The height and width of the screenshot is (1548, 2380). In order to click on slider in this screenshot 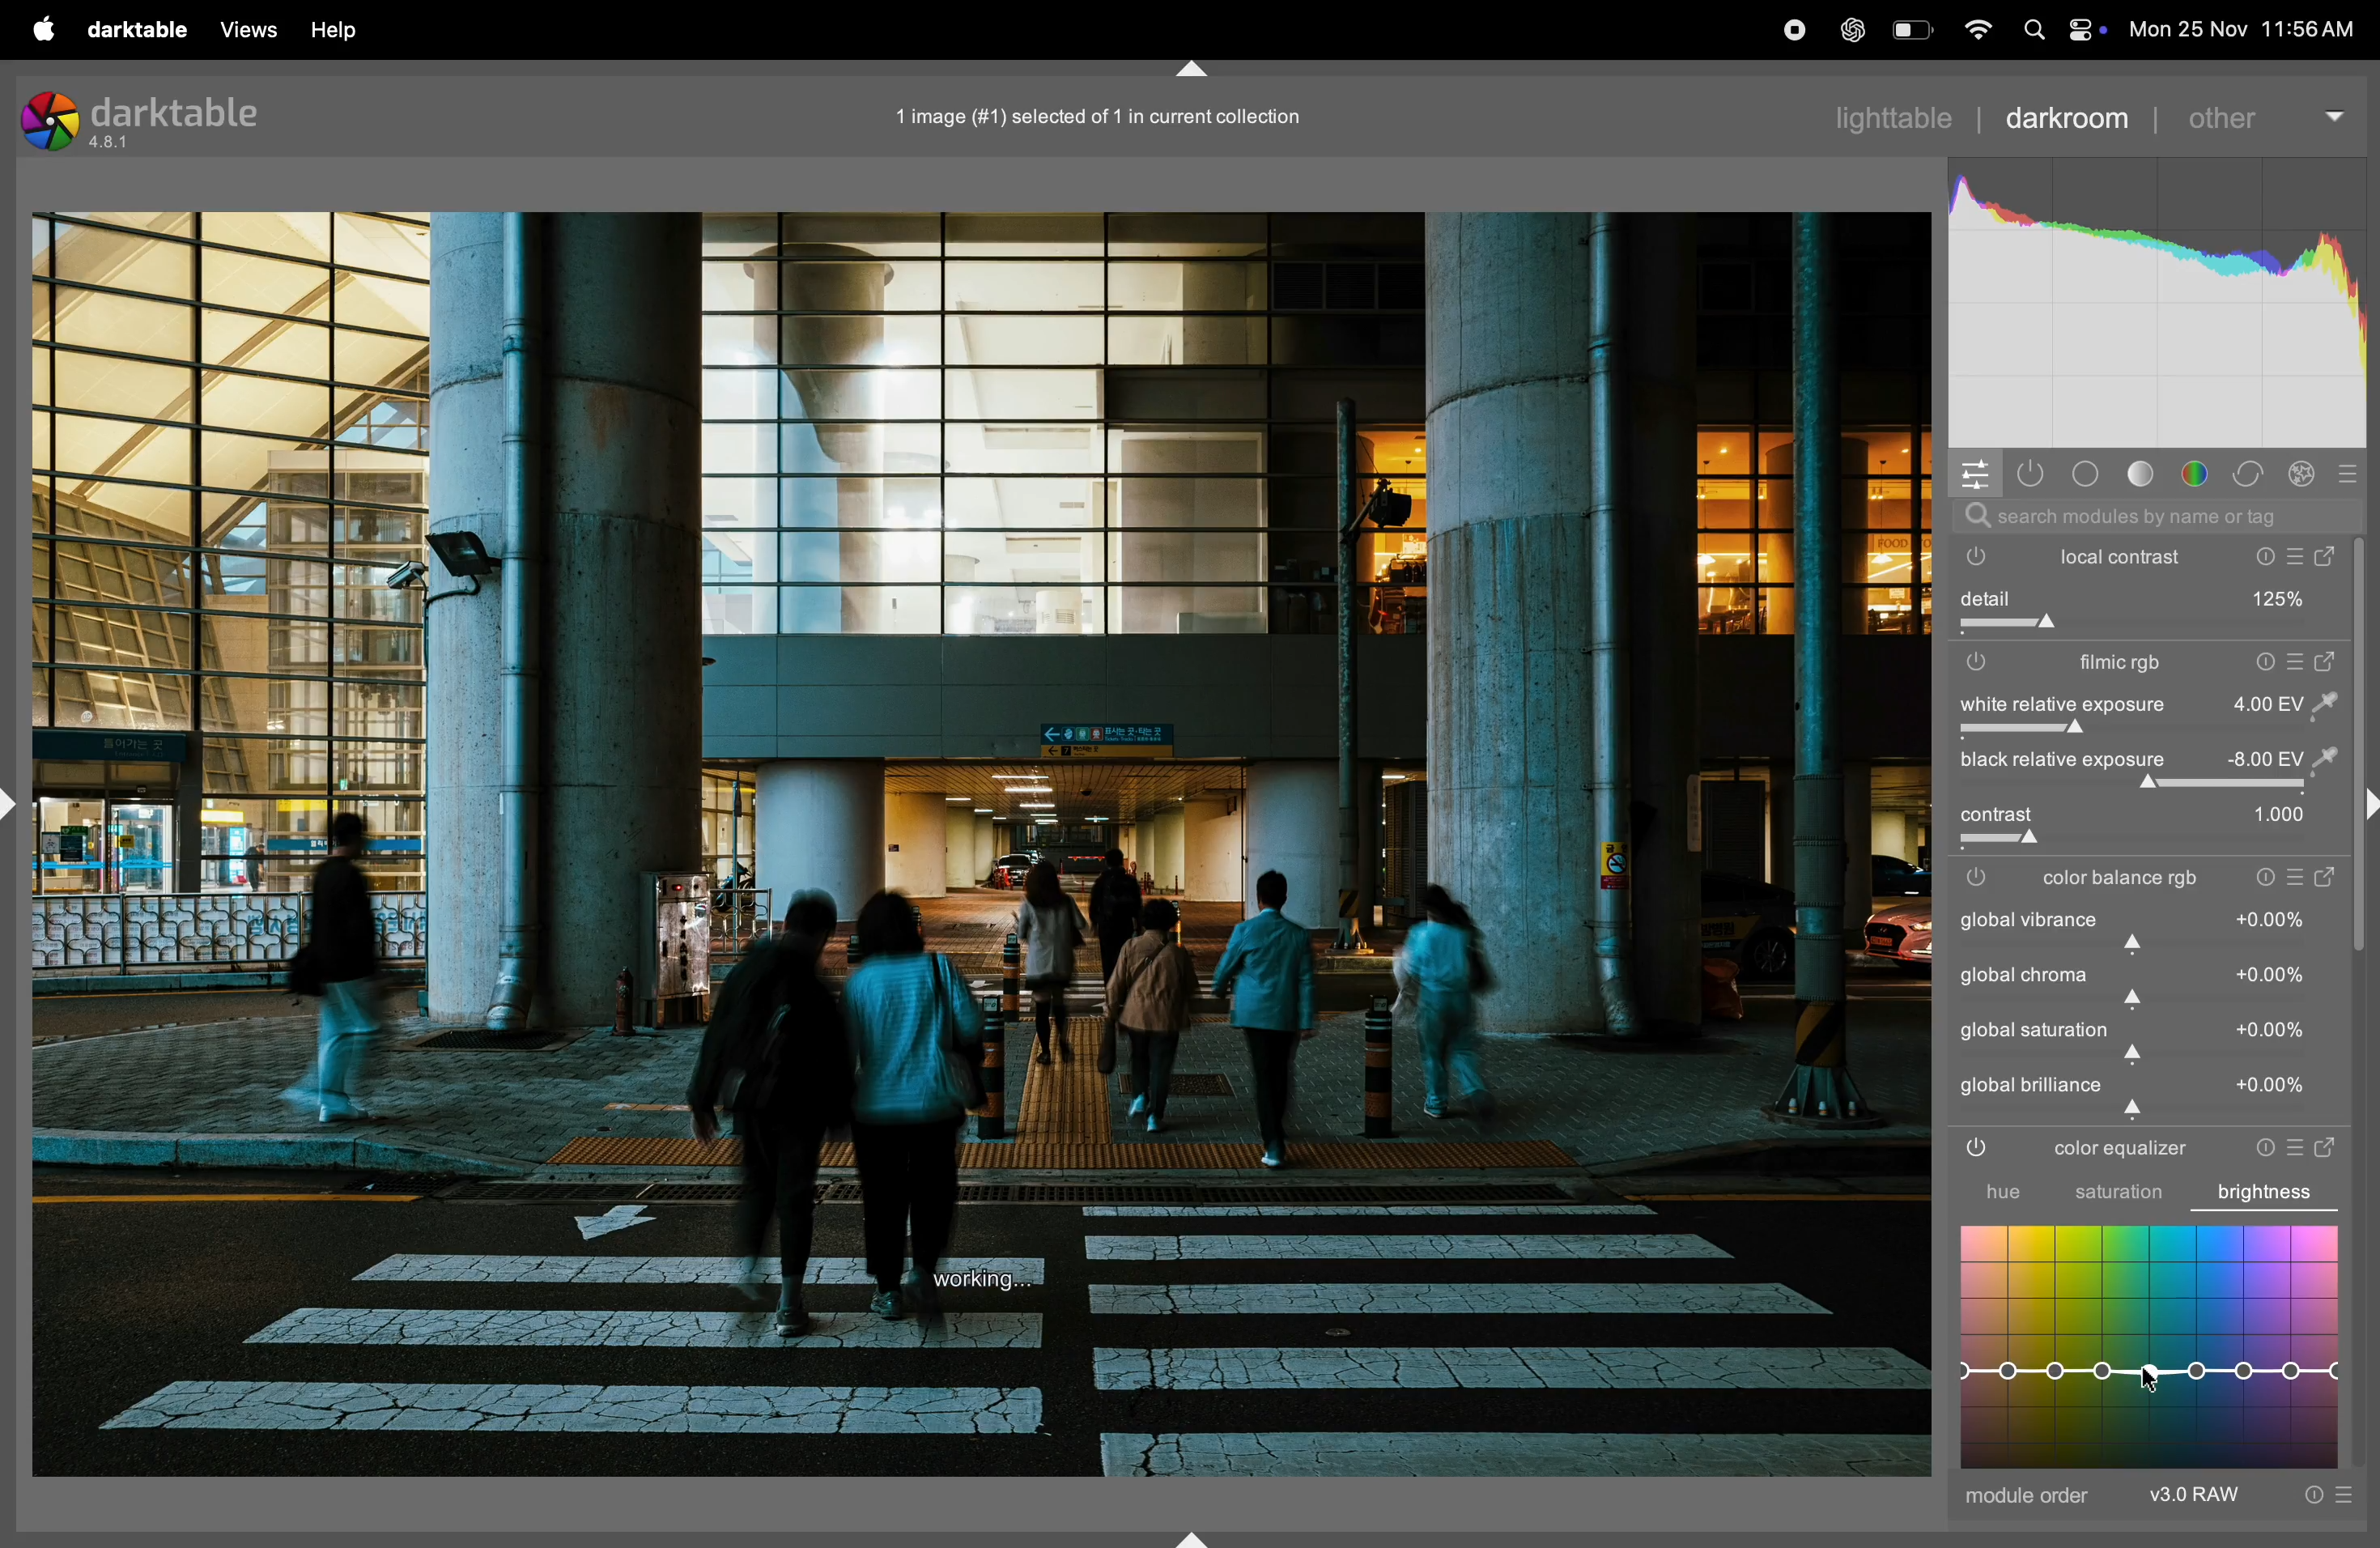, I will do `click(2156, 1112)`.